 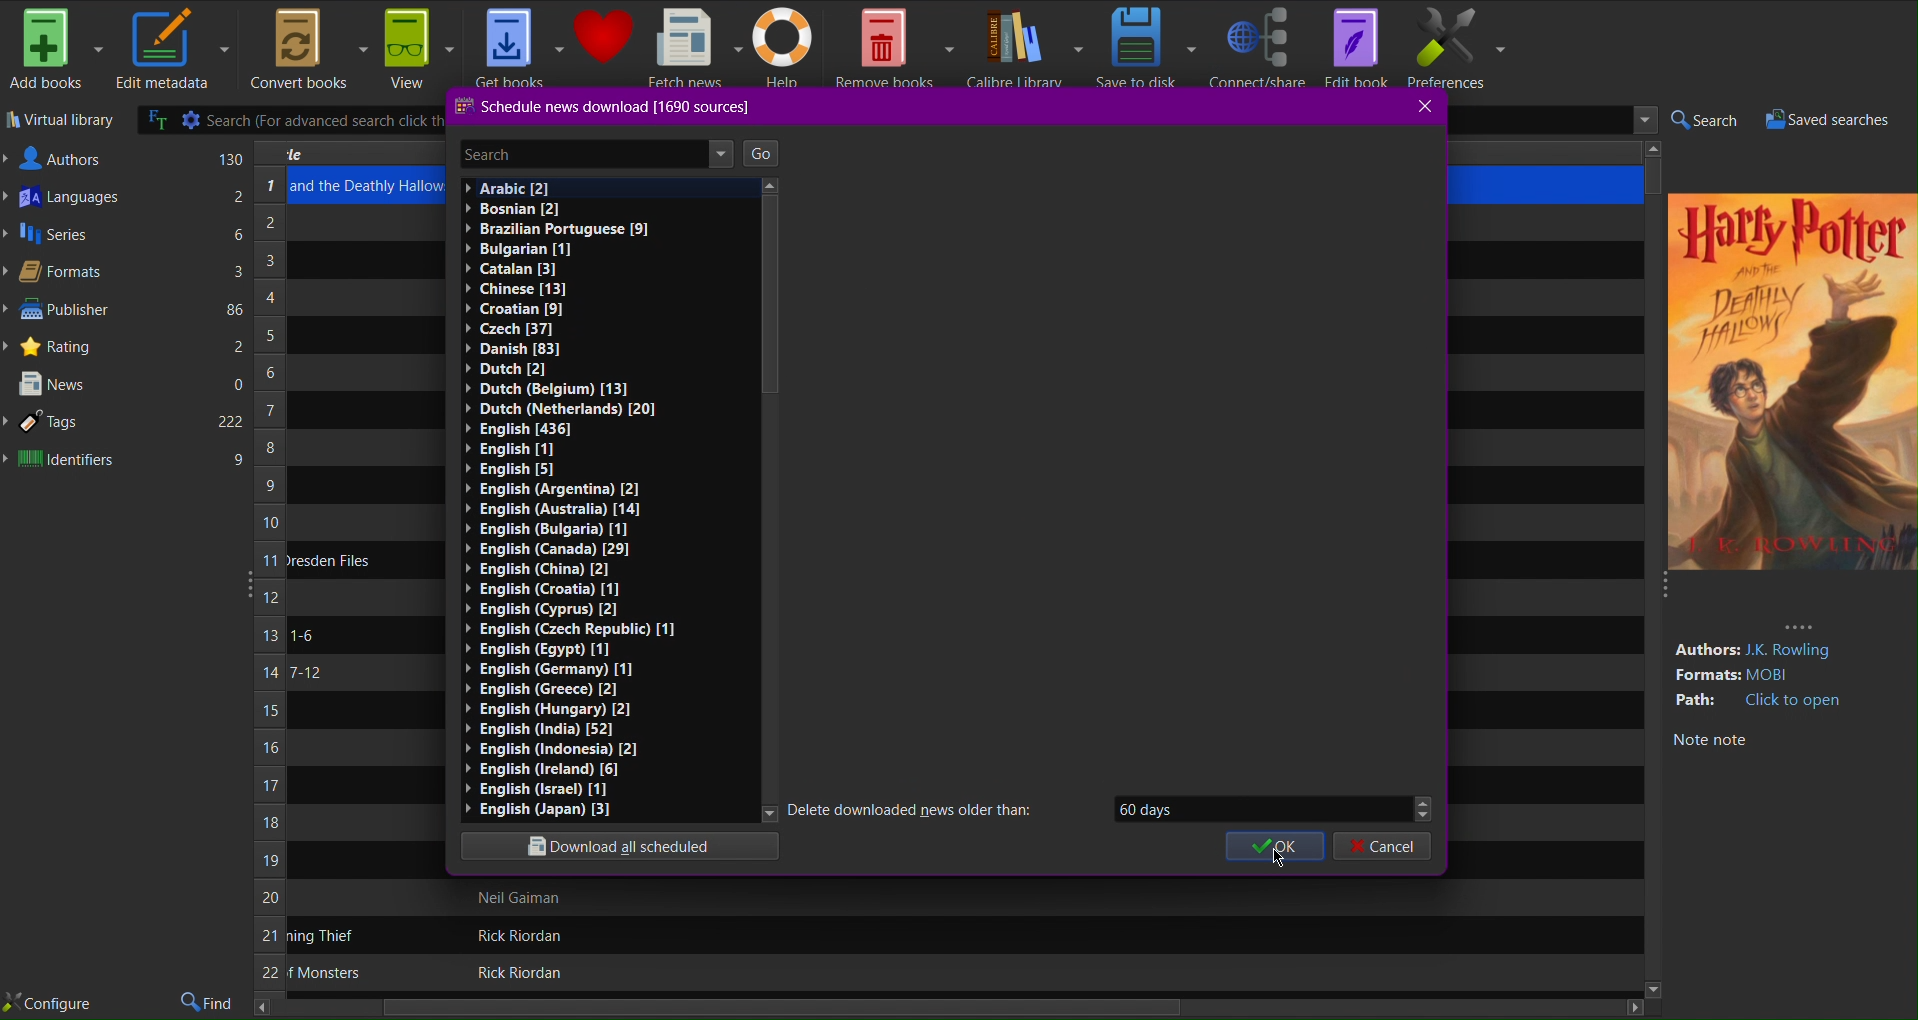 I want to click on english (Indonesia) [2], so click(x=551, y=748).